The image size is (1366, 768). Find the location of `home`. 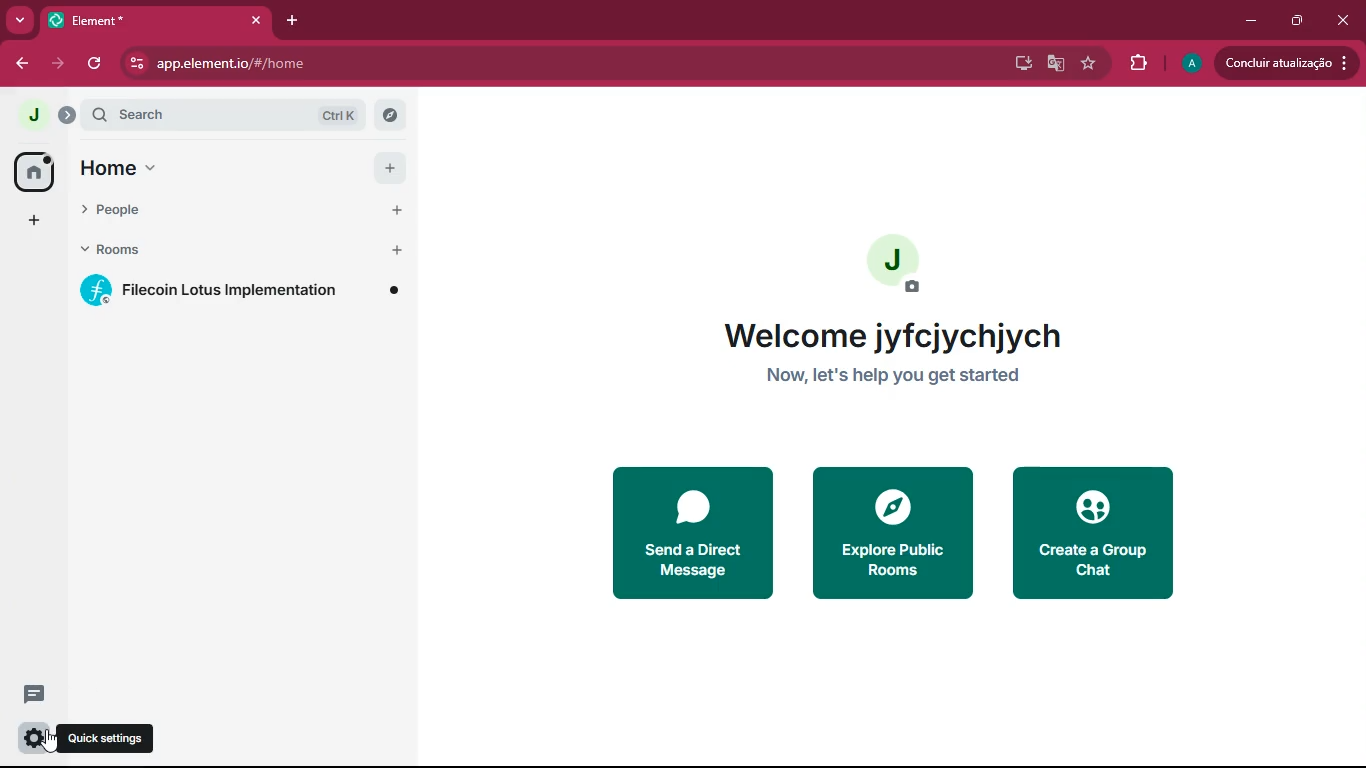

home is located at coordinates (197, 170).